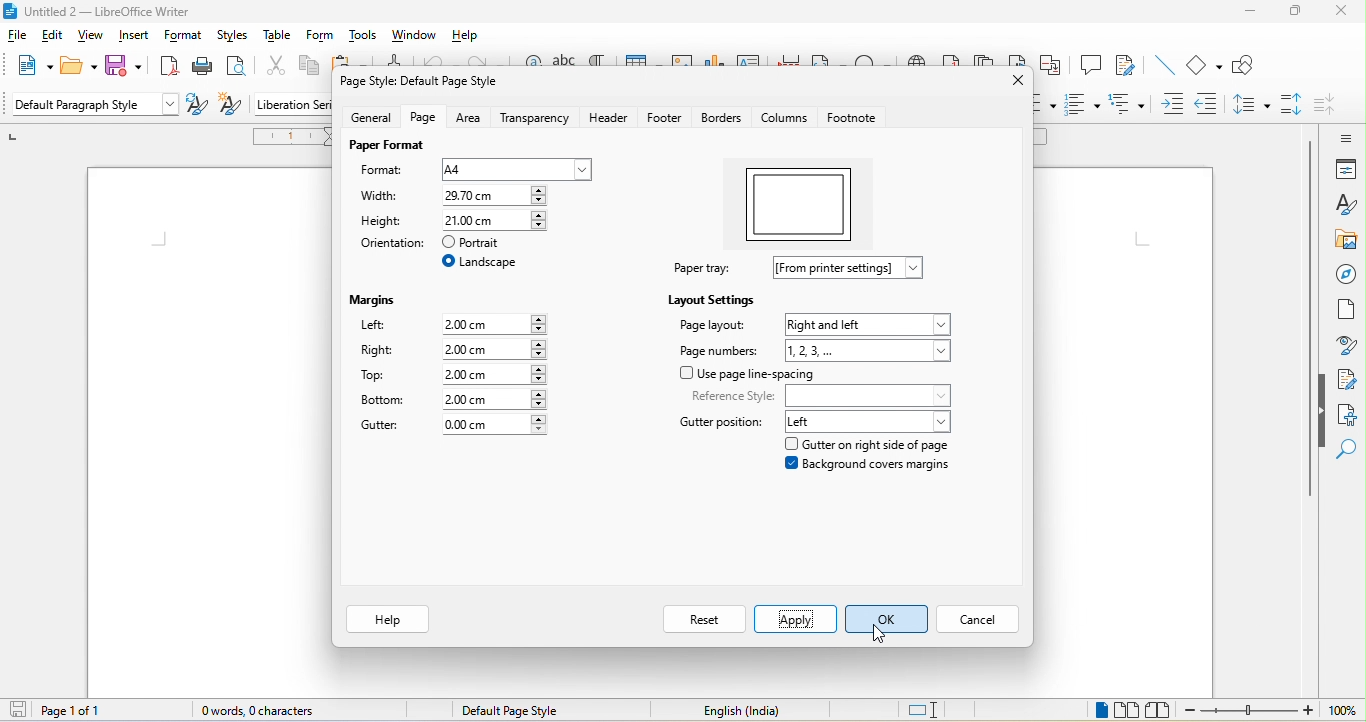  What do you see at coordinates (373, 376) in the screenshot?
I see `top` at bounding box center [373, 376].